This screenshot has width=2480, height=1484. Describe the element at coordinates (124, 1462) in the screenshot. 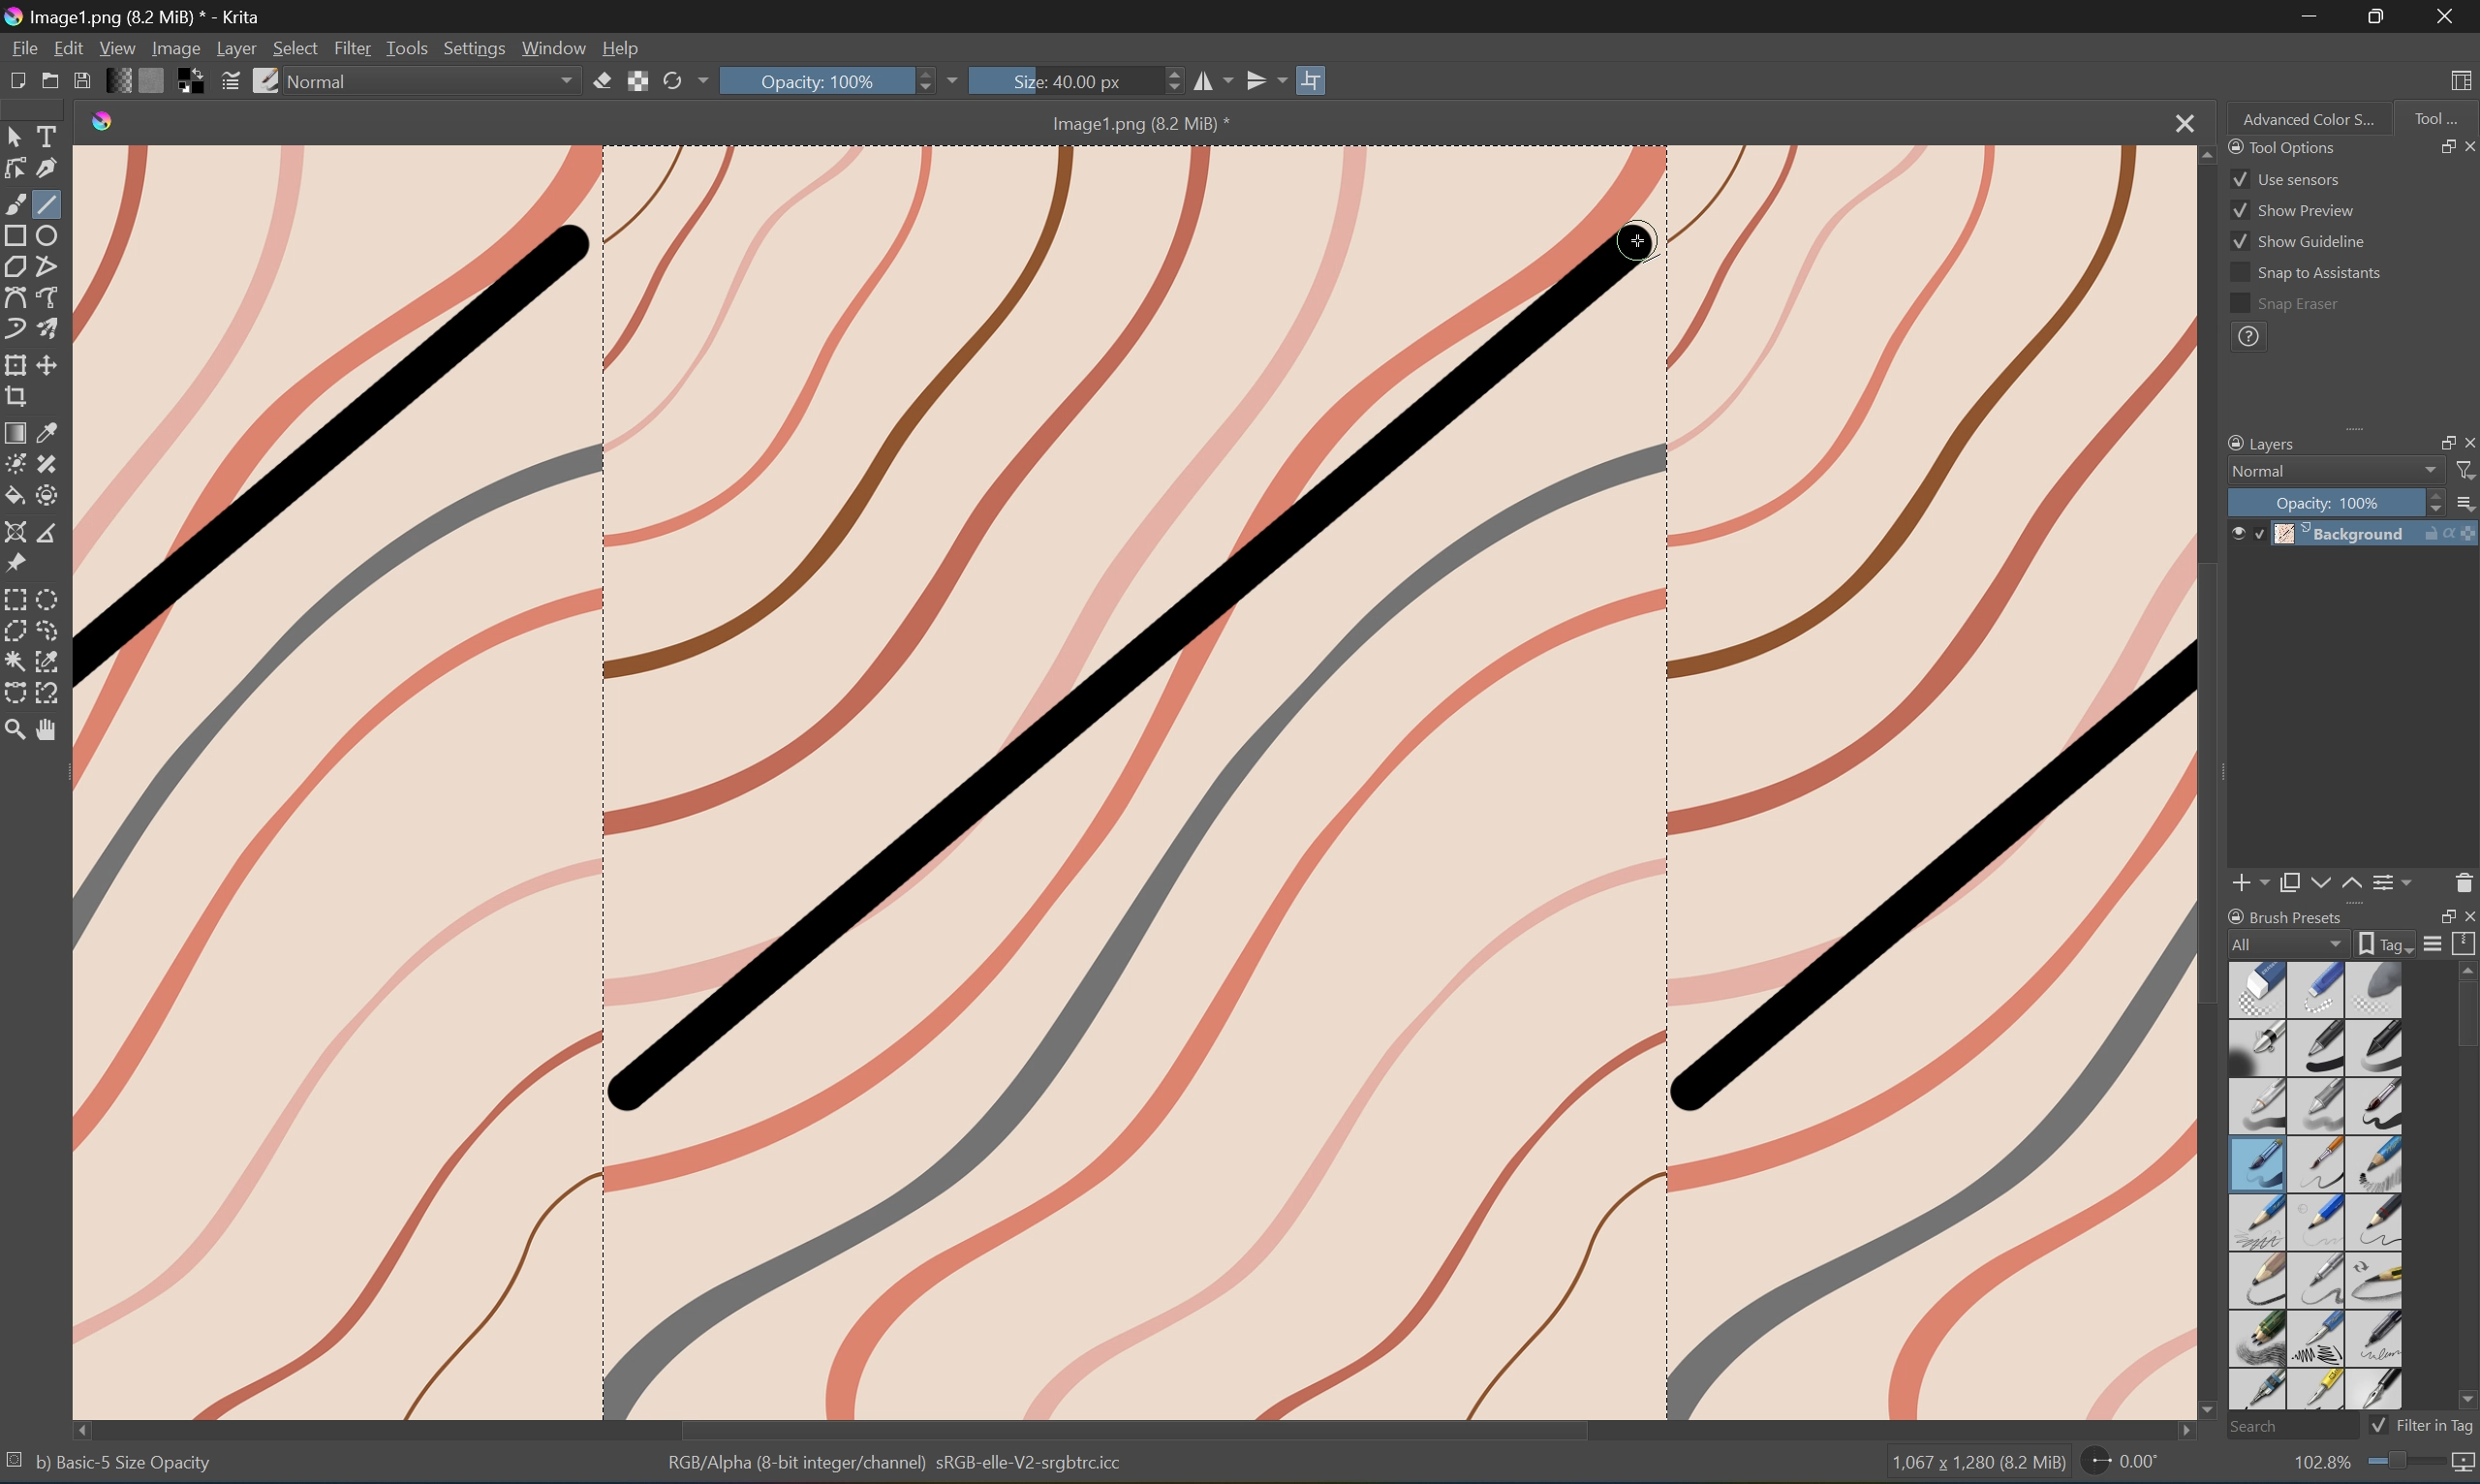

I see `bj Basic- 5 Size Opacity` at that location.